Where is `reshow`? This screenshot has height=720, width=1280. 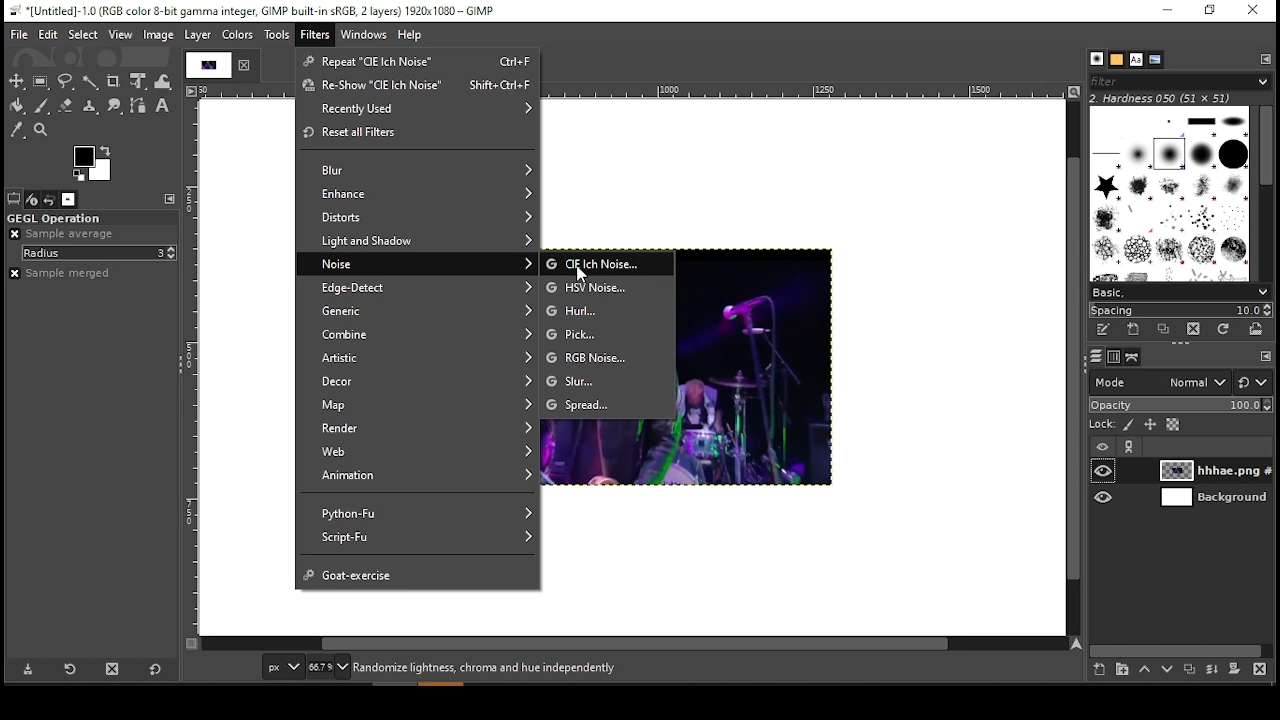
reshow is located at coordinates (416, 88).